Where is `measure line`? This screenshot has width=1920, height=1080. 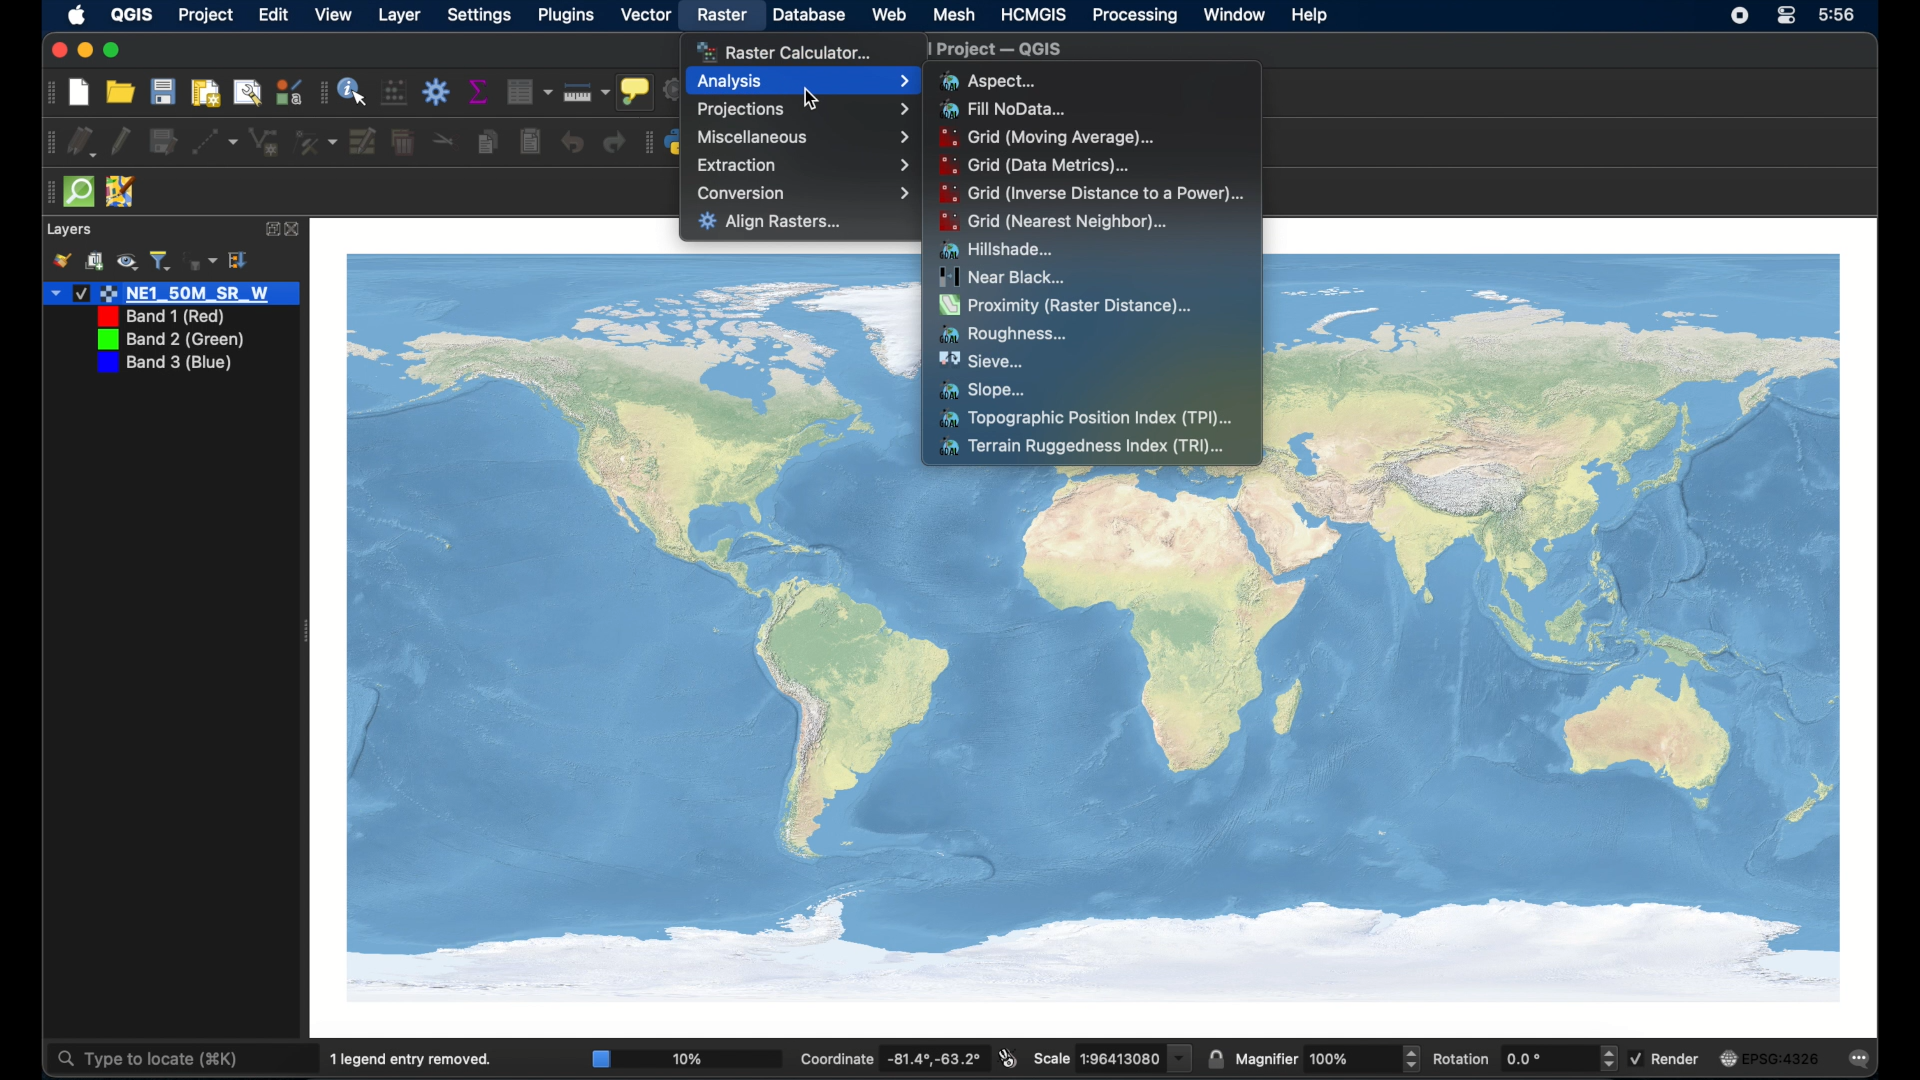
measure line is located at coordinates (585, 92).